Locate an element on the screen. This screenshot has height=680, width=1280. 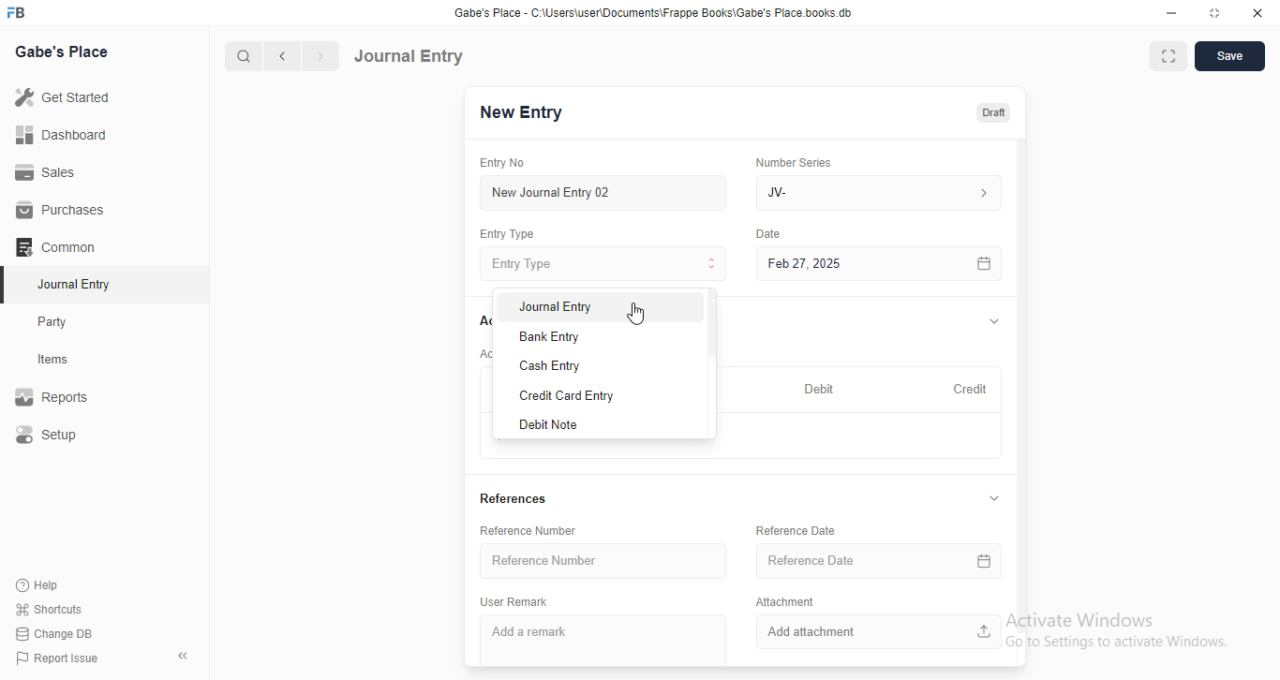
Bank Entry is located at coordinates (550, 338).